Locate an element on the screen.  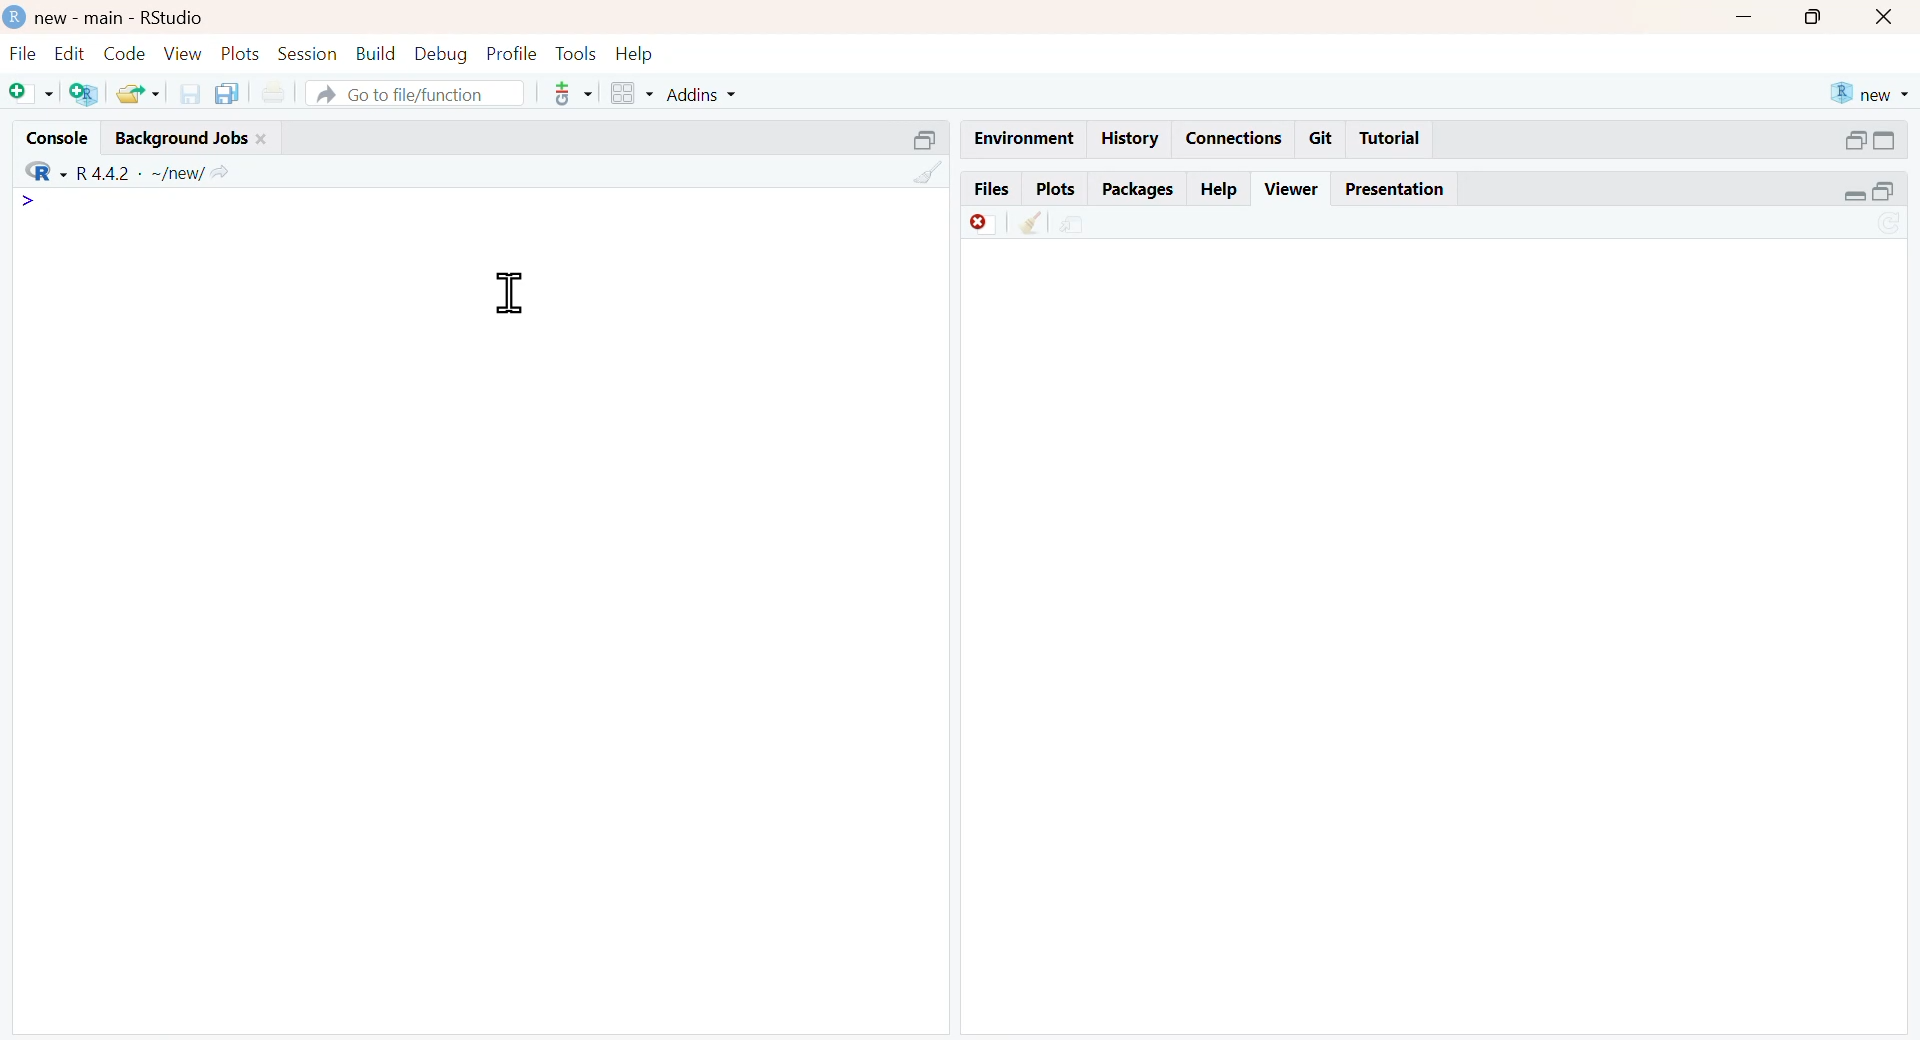
New file is located at coordinates (26, 89).